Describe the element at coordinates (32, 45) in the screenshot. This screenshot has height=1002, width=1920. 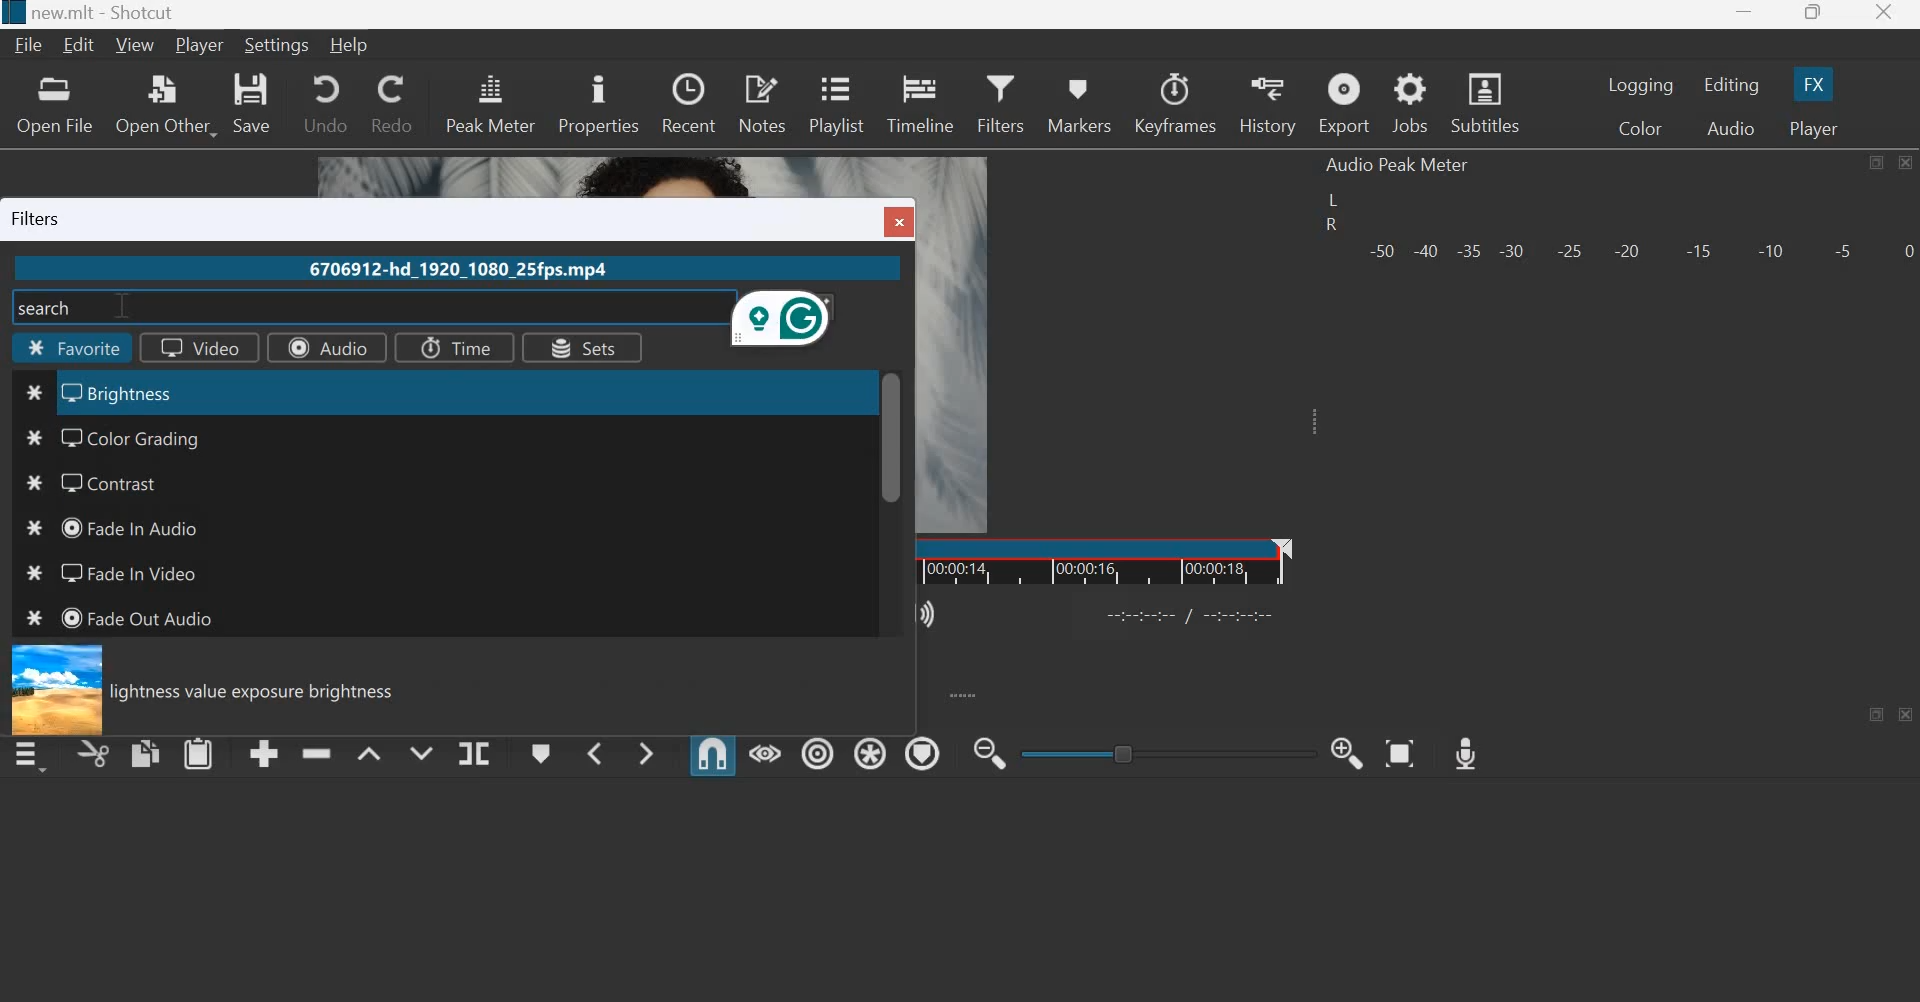
I see `File` at that location.